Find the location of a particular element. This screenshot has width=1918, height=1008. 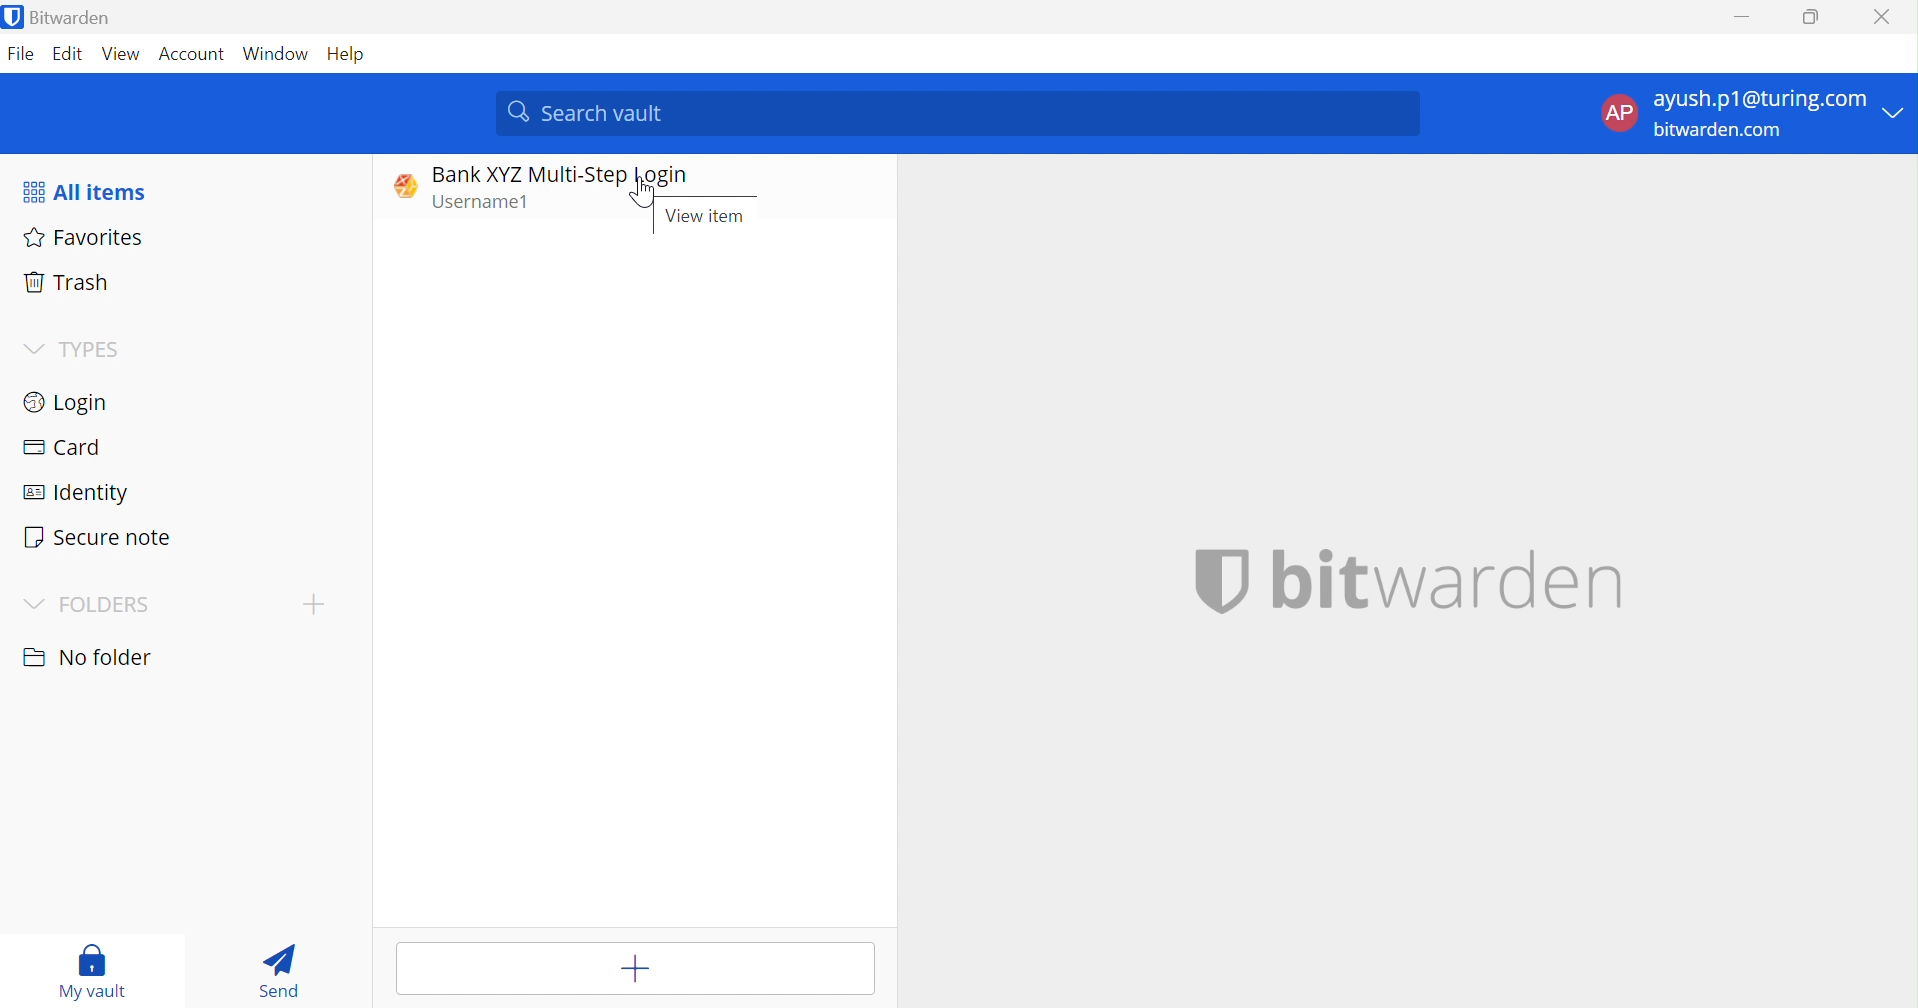

Search vault is located at coordinates (961, 112).